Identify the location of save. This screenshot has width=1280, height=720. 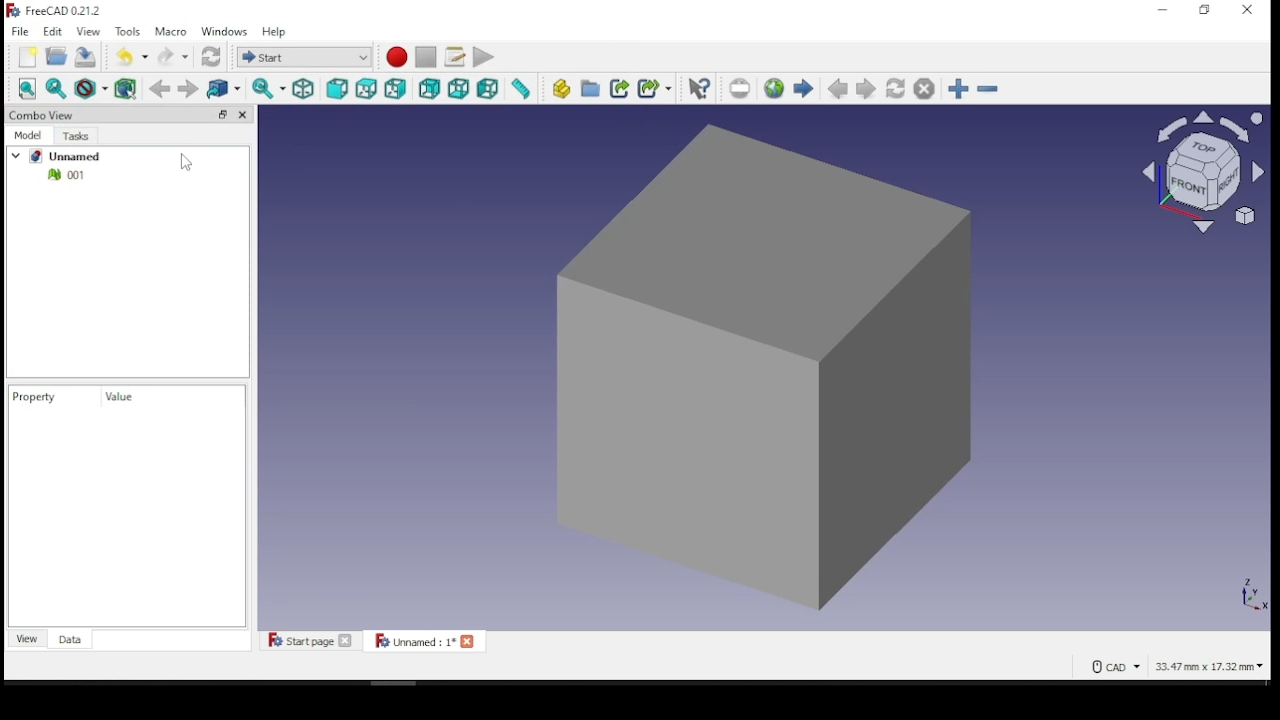
(85, 56).